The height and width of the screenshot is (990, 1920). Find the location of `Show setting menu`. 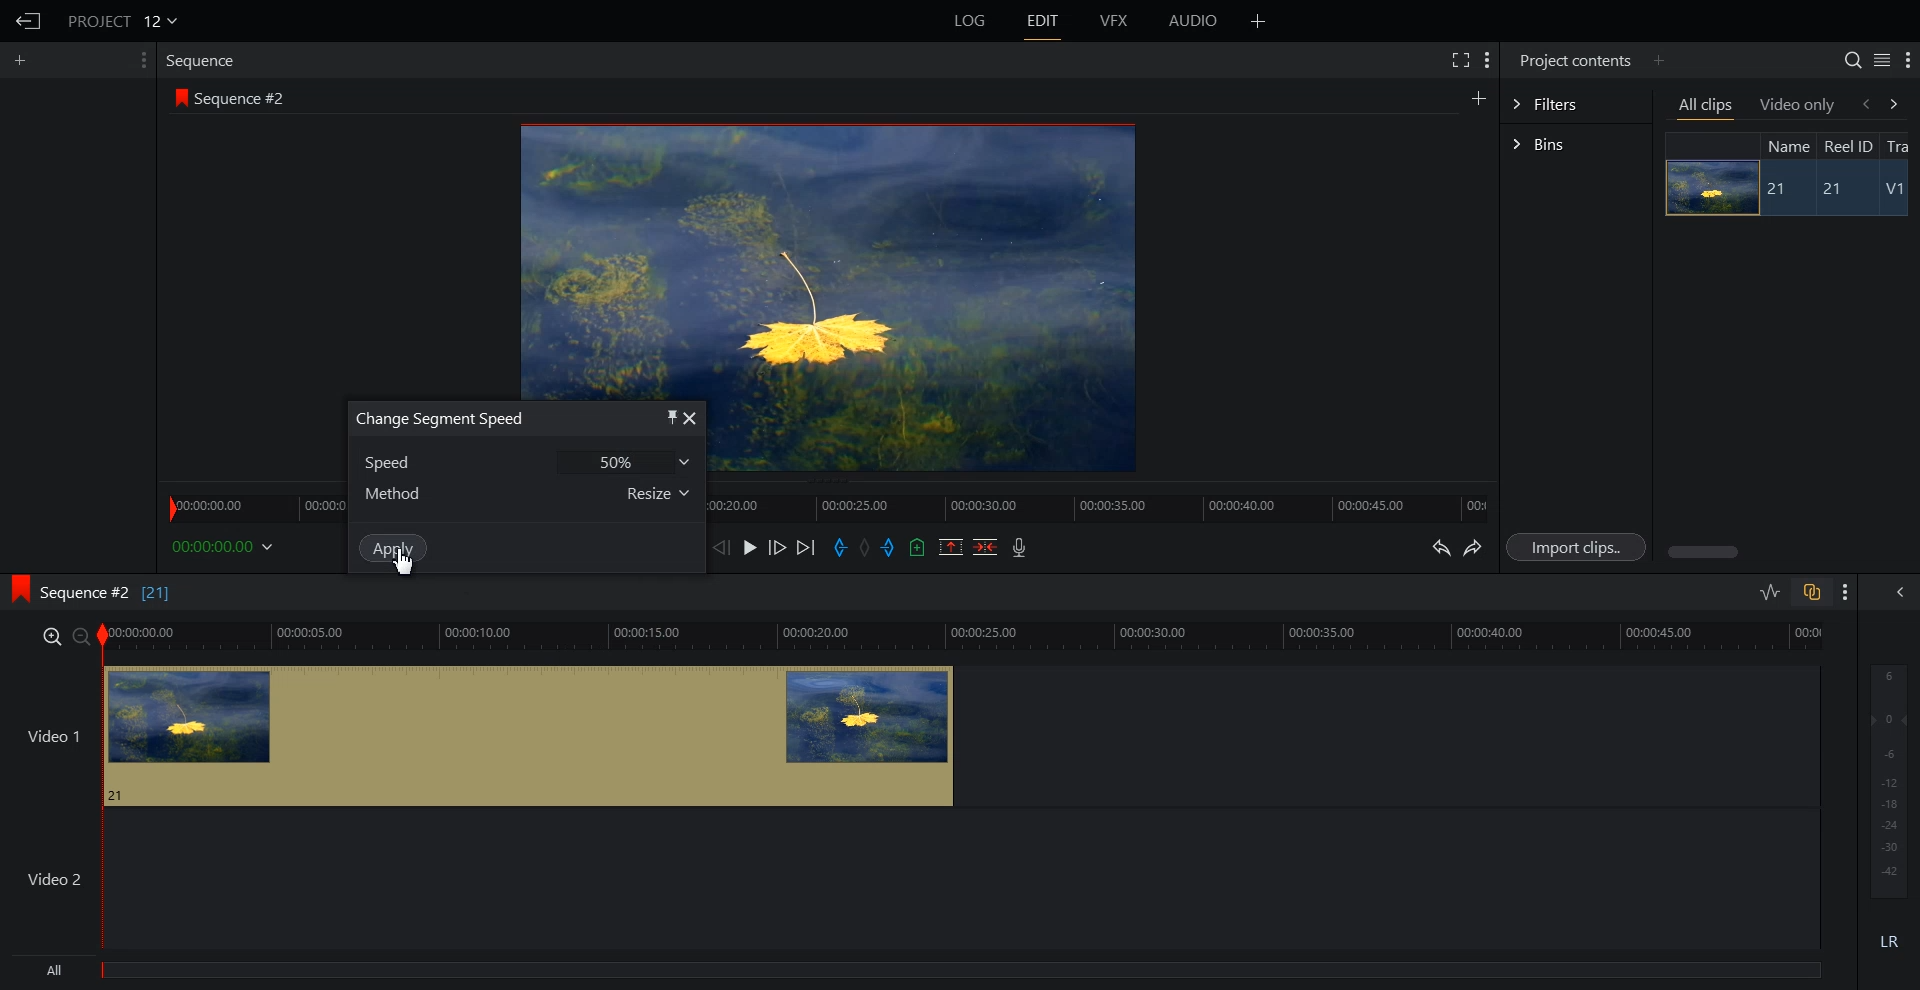

Show setting menu is located at coordinates (141, 60).